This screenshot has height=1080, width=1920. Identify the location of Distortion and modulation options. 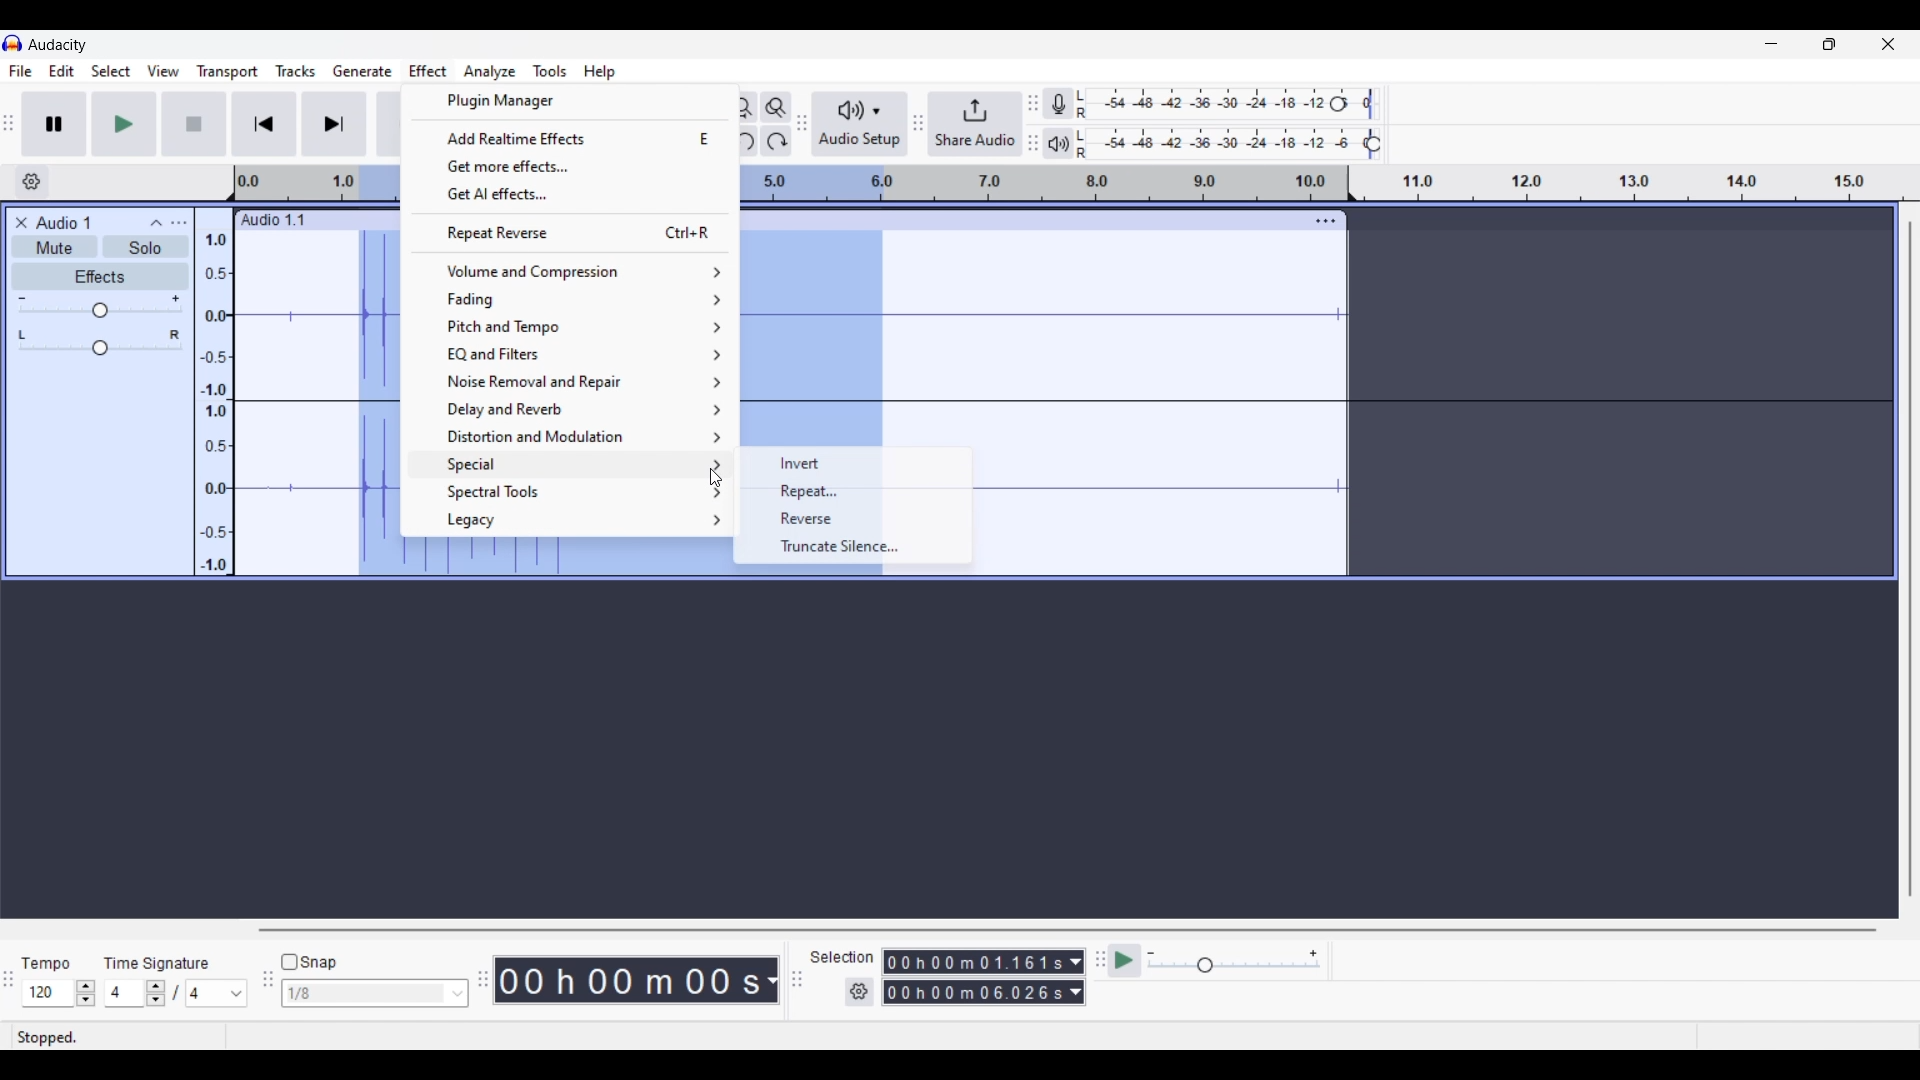
(569, 436).